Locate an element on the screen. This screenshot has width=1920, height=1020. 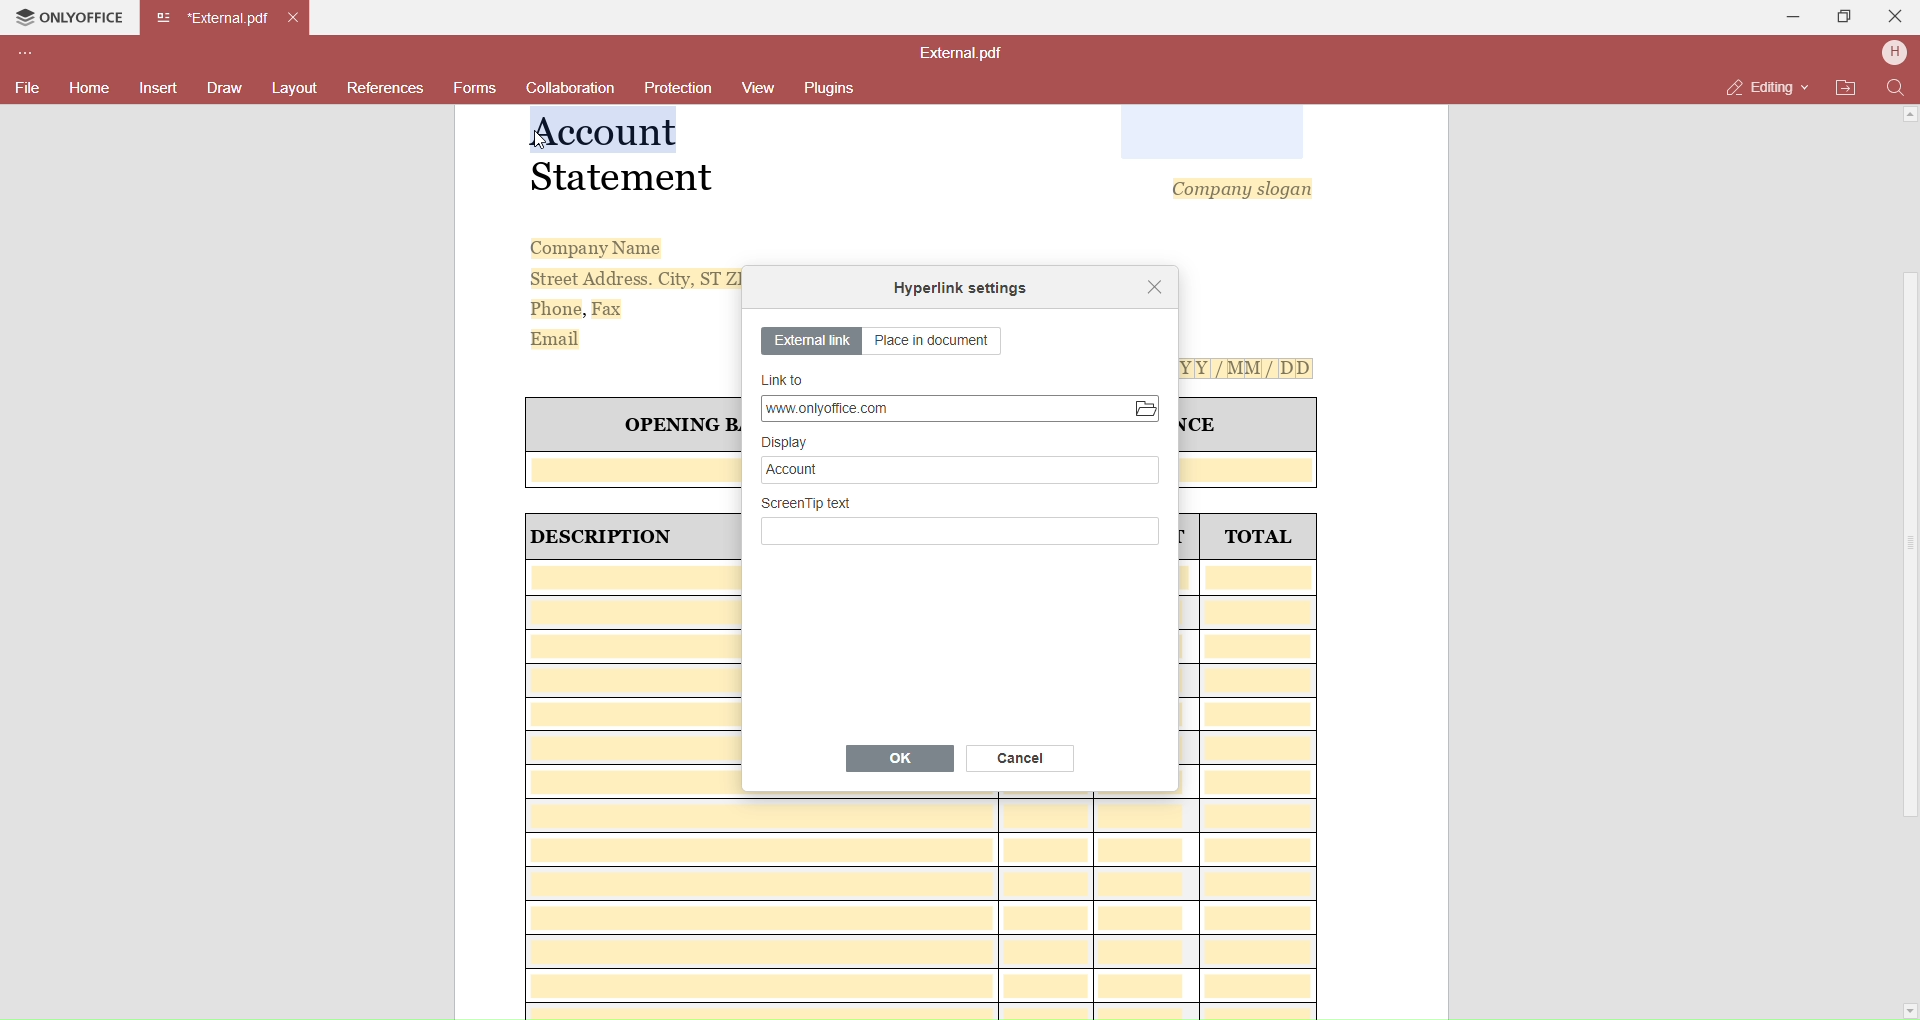
Editing is located at coordinates (1765, 88).